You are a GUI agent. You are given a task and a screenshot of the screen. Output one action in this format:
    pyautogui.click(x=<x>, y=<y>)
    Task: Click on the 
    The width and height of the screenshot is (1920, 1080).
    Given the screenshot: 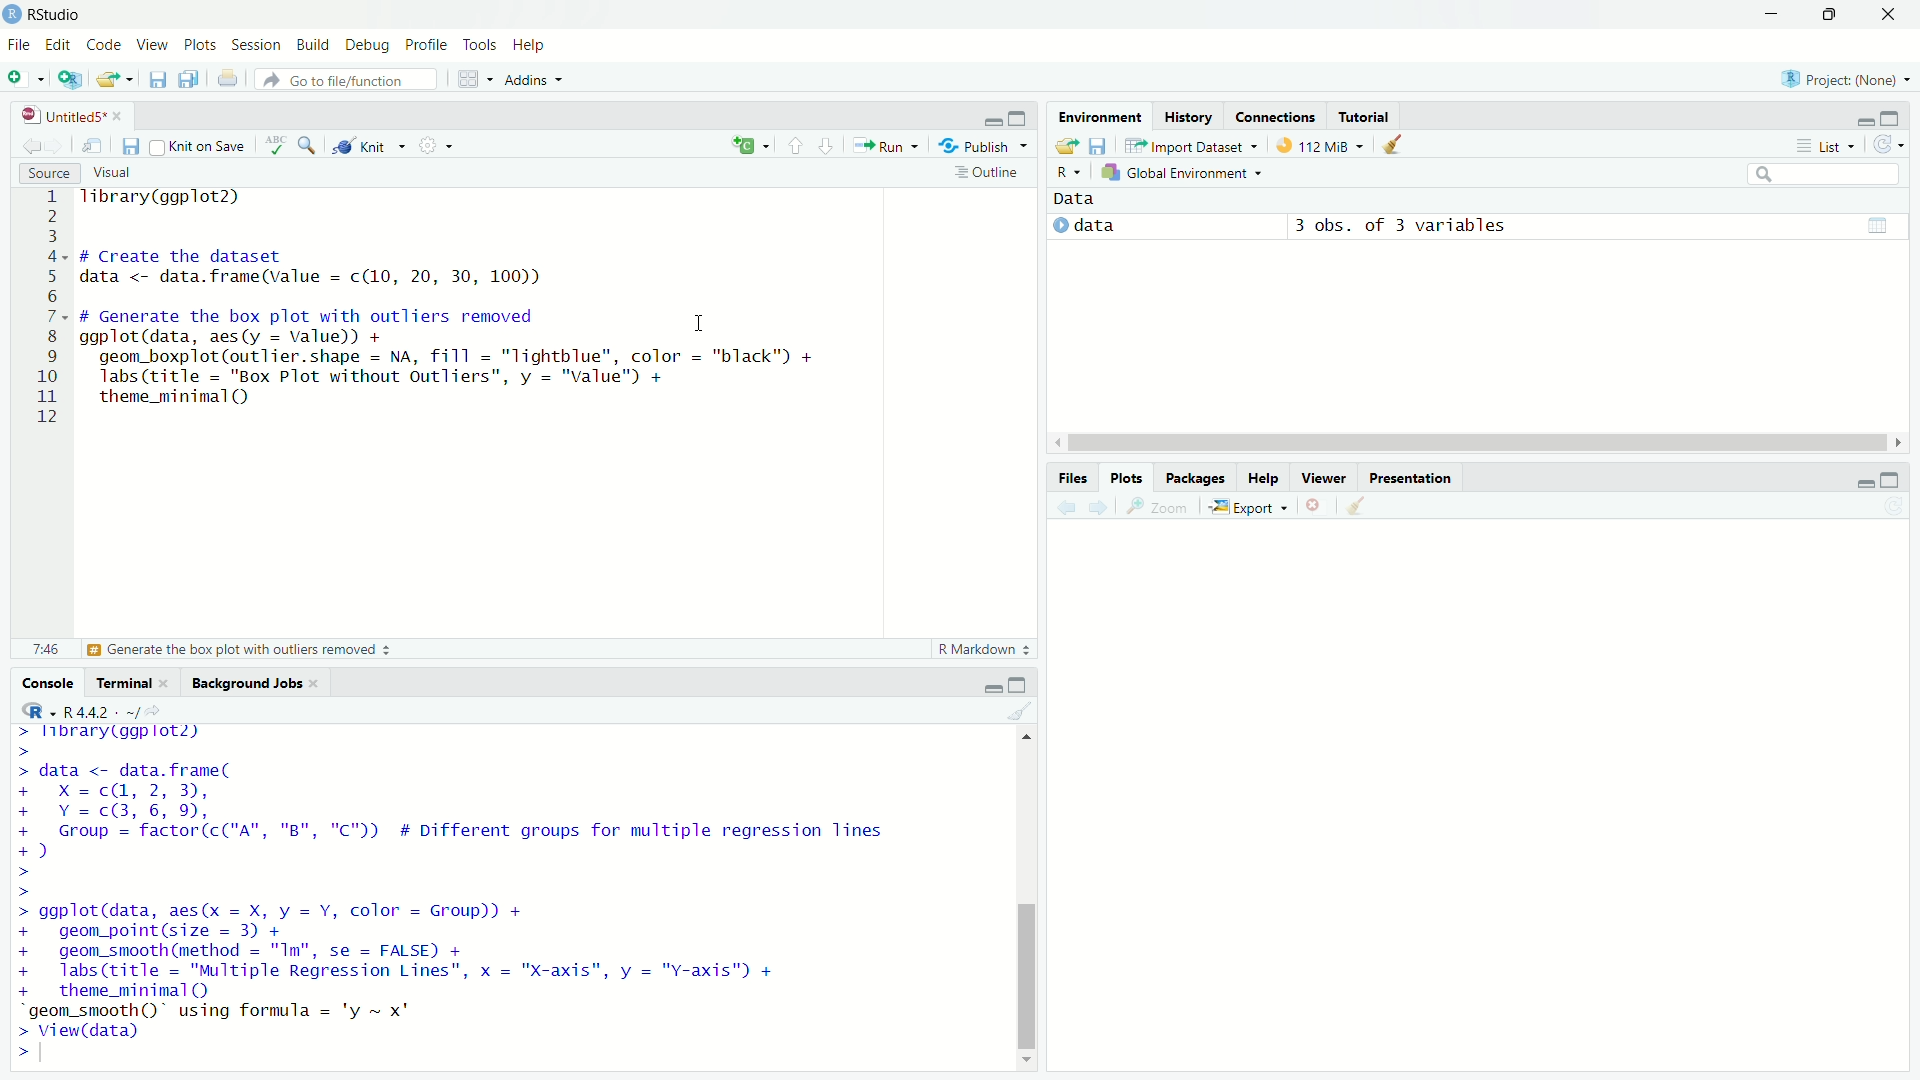 What is the action you would take?
    pyautogui.click(x=1066, y=477)
    